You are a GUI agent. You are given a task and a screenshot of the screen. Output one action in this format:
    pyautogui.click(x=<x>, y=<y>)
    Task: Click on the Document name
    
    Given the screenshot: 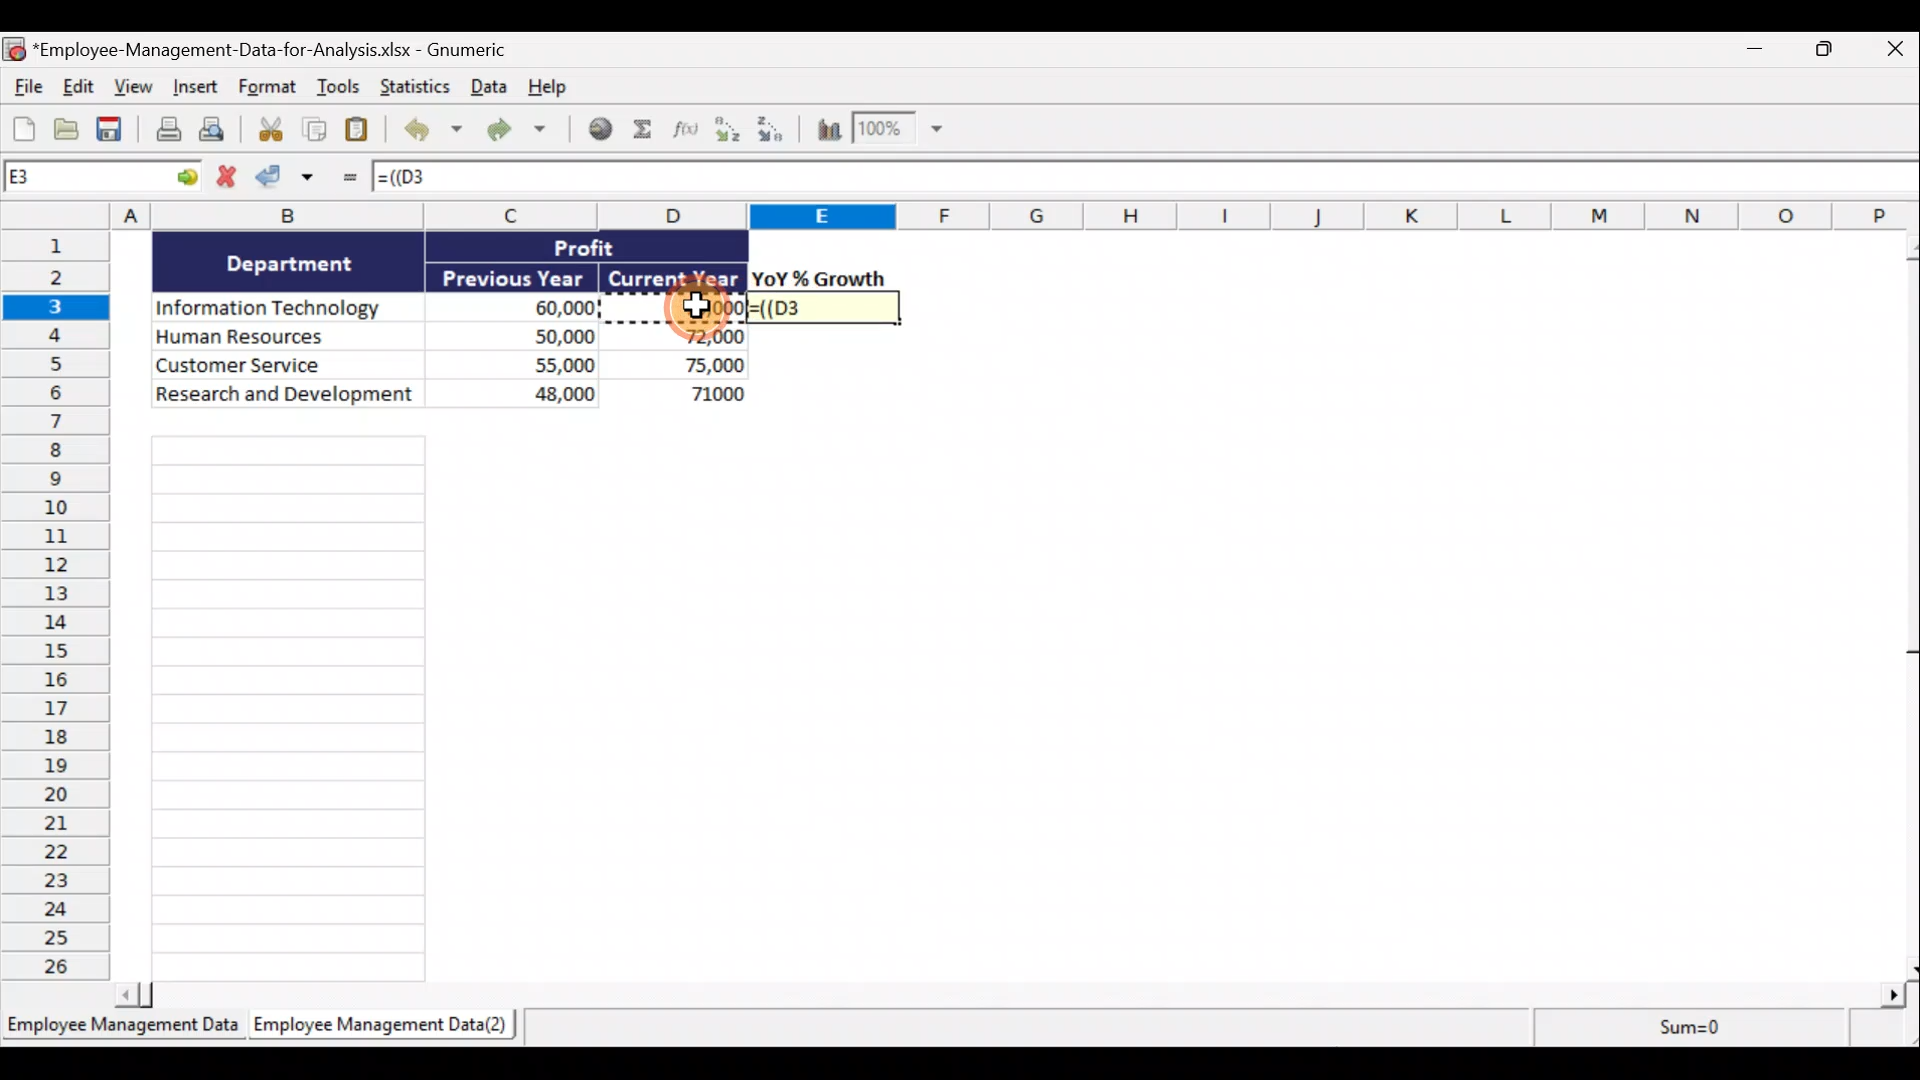 What is the action you would take?
    pyautogui.click(x=274, y=48)
    